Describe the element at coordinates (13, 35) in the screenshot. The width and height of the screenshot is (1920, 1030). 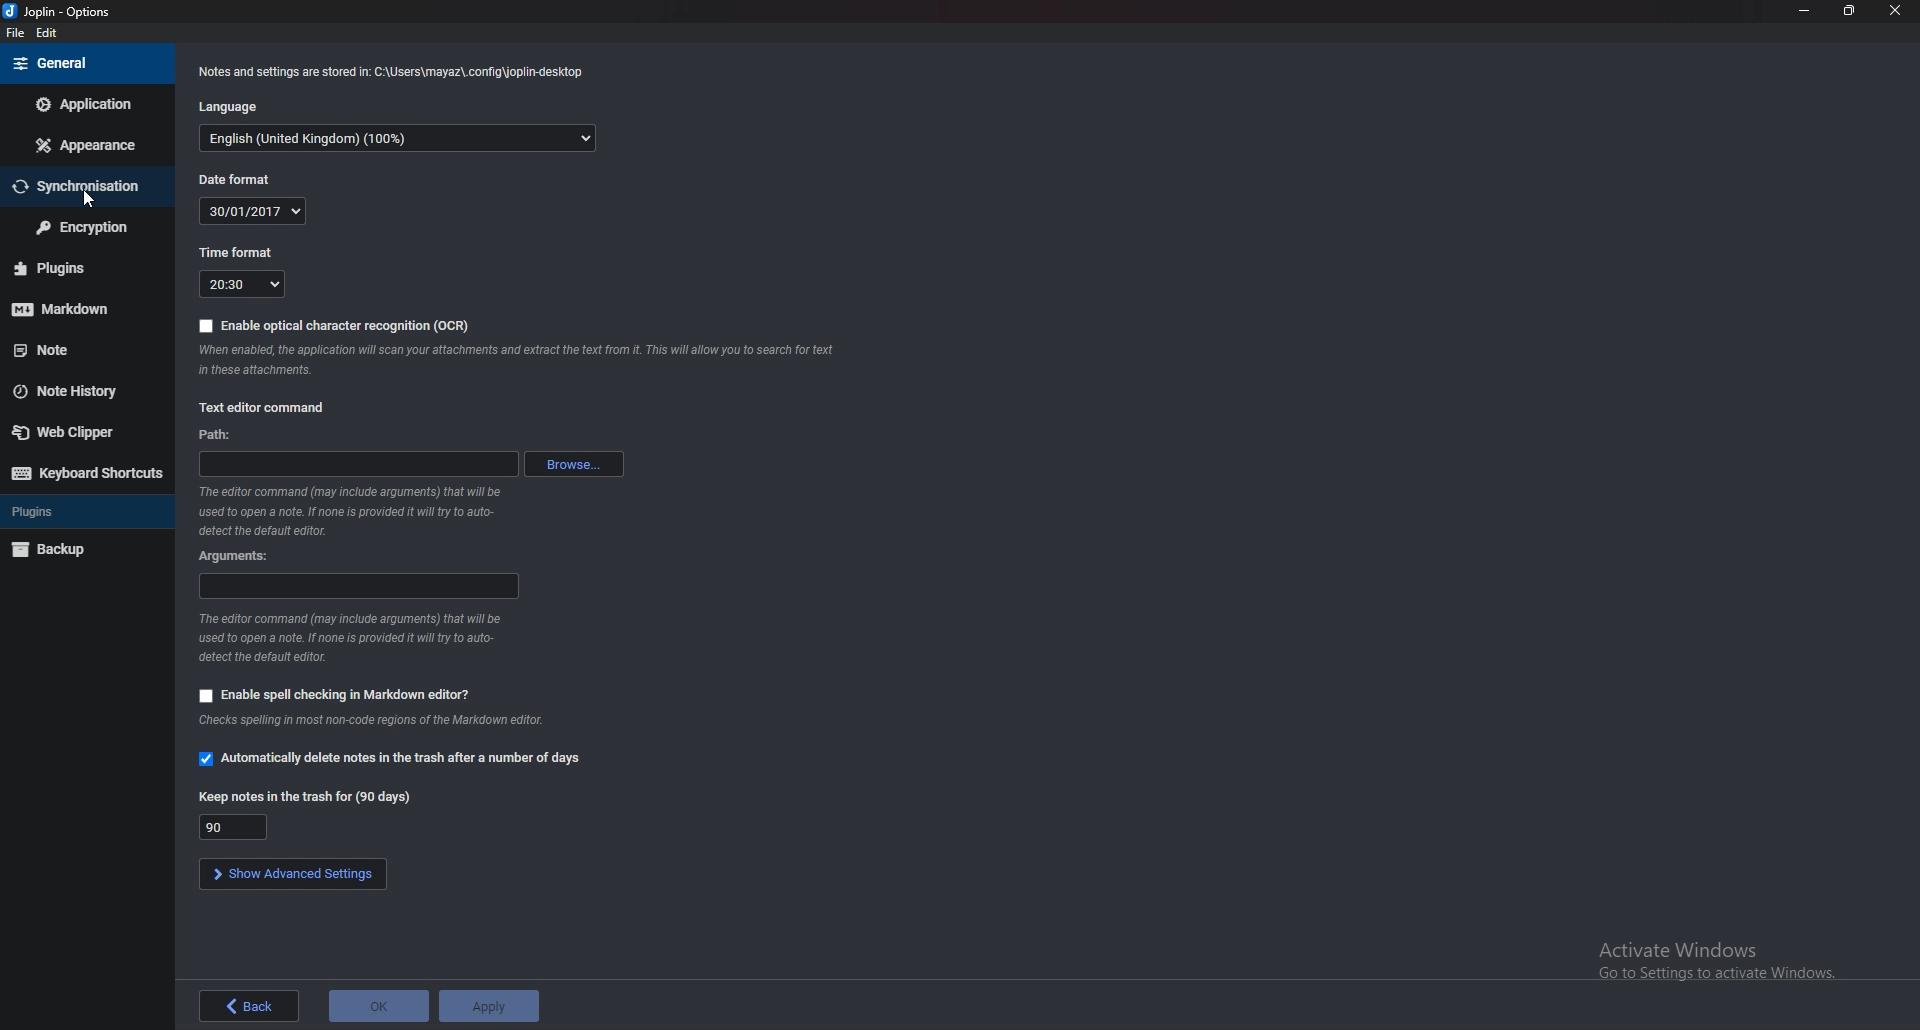
I see `file` at that location.